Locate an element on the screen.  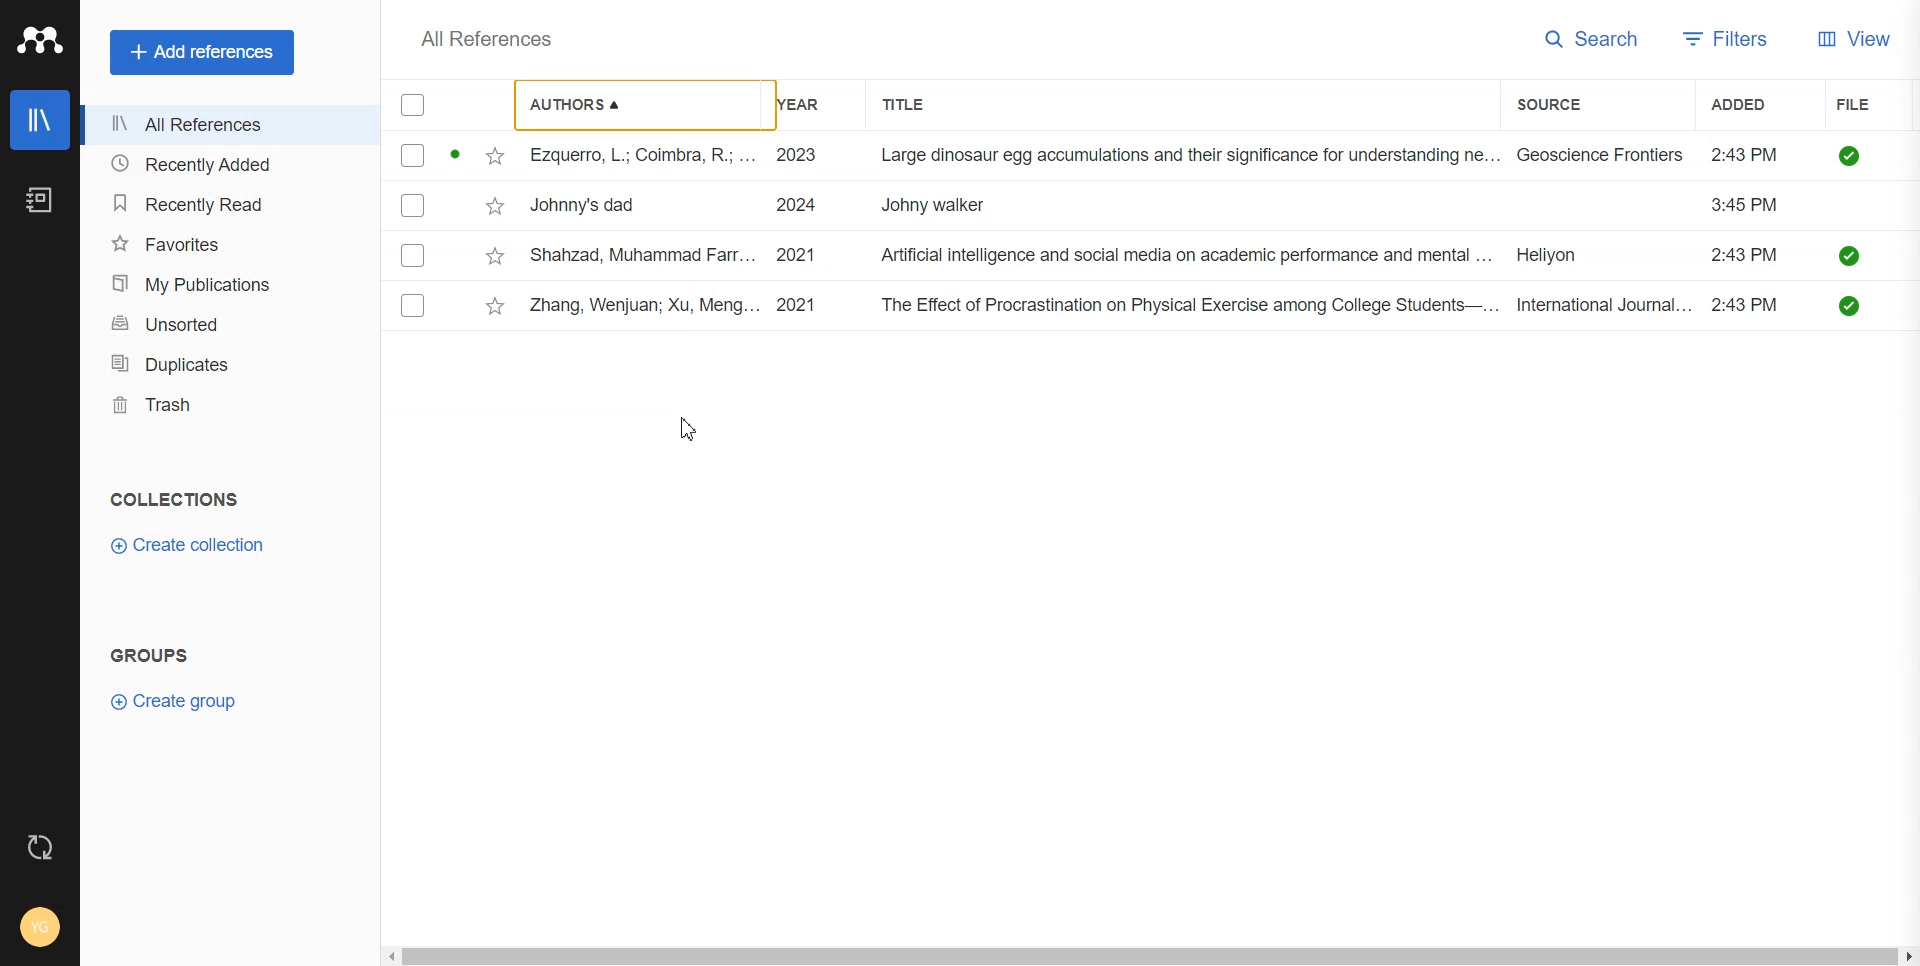
2021 is located at coordinates (798, 305).